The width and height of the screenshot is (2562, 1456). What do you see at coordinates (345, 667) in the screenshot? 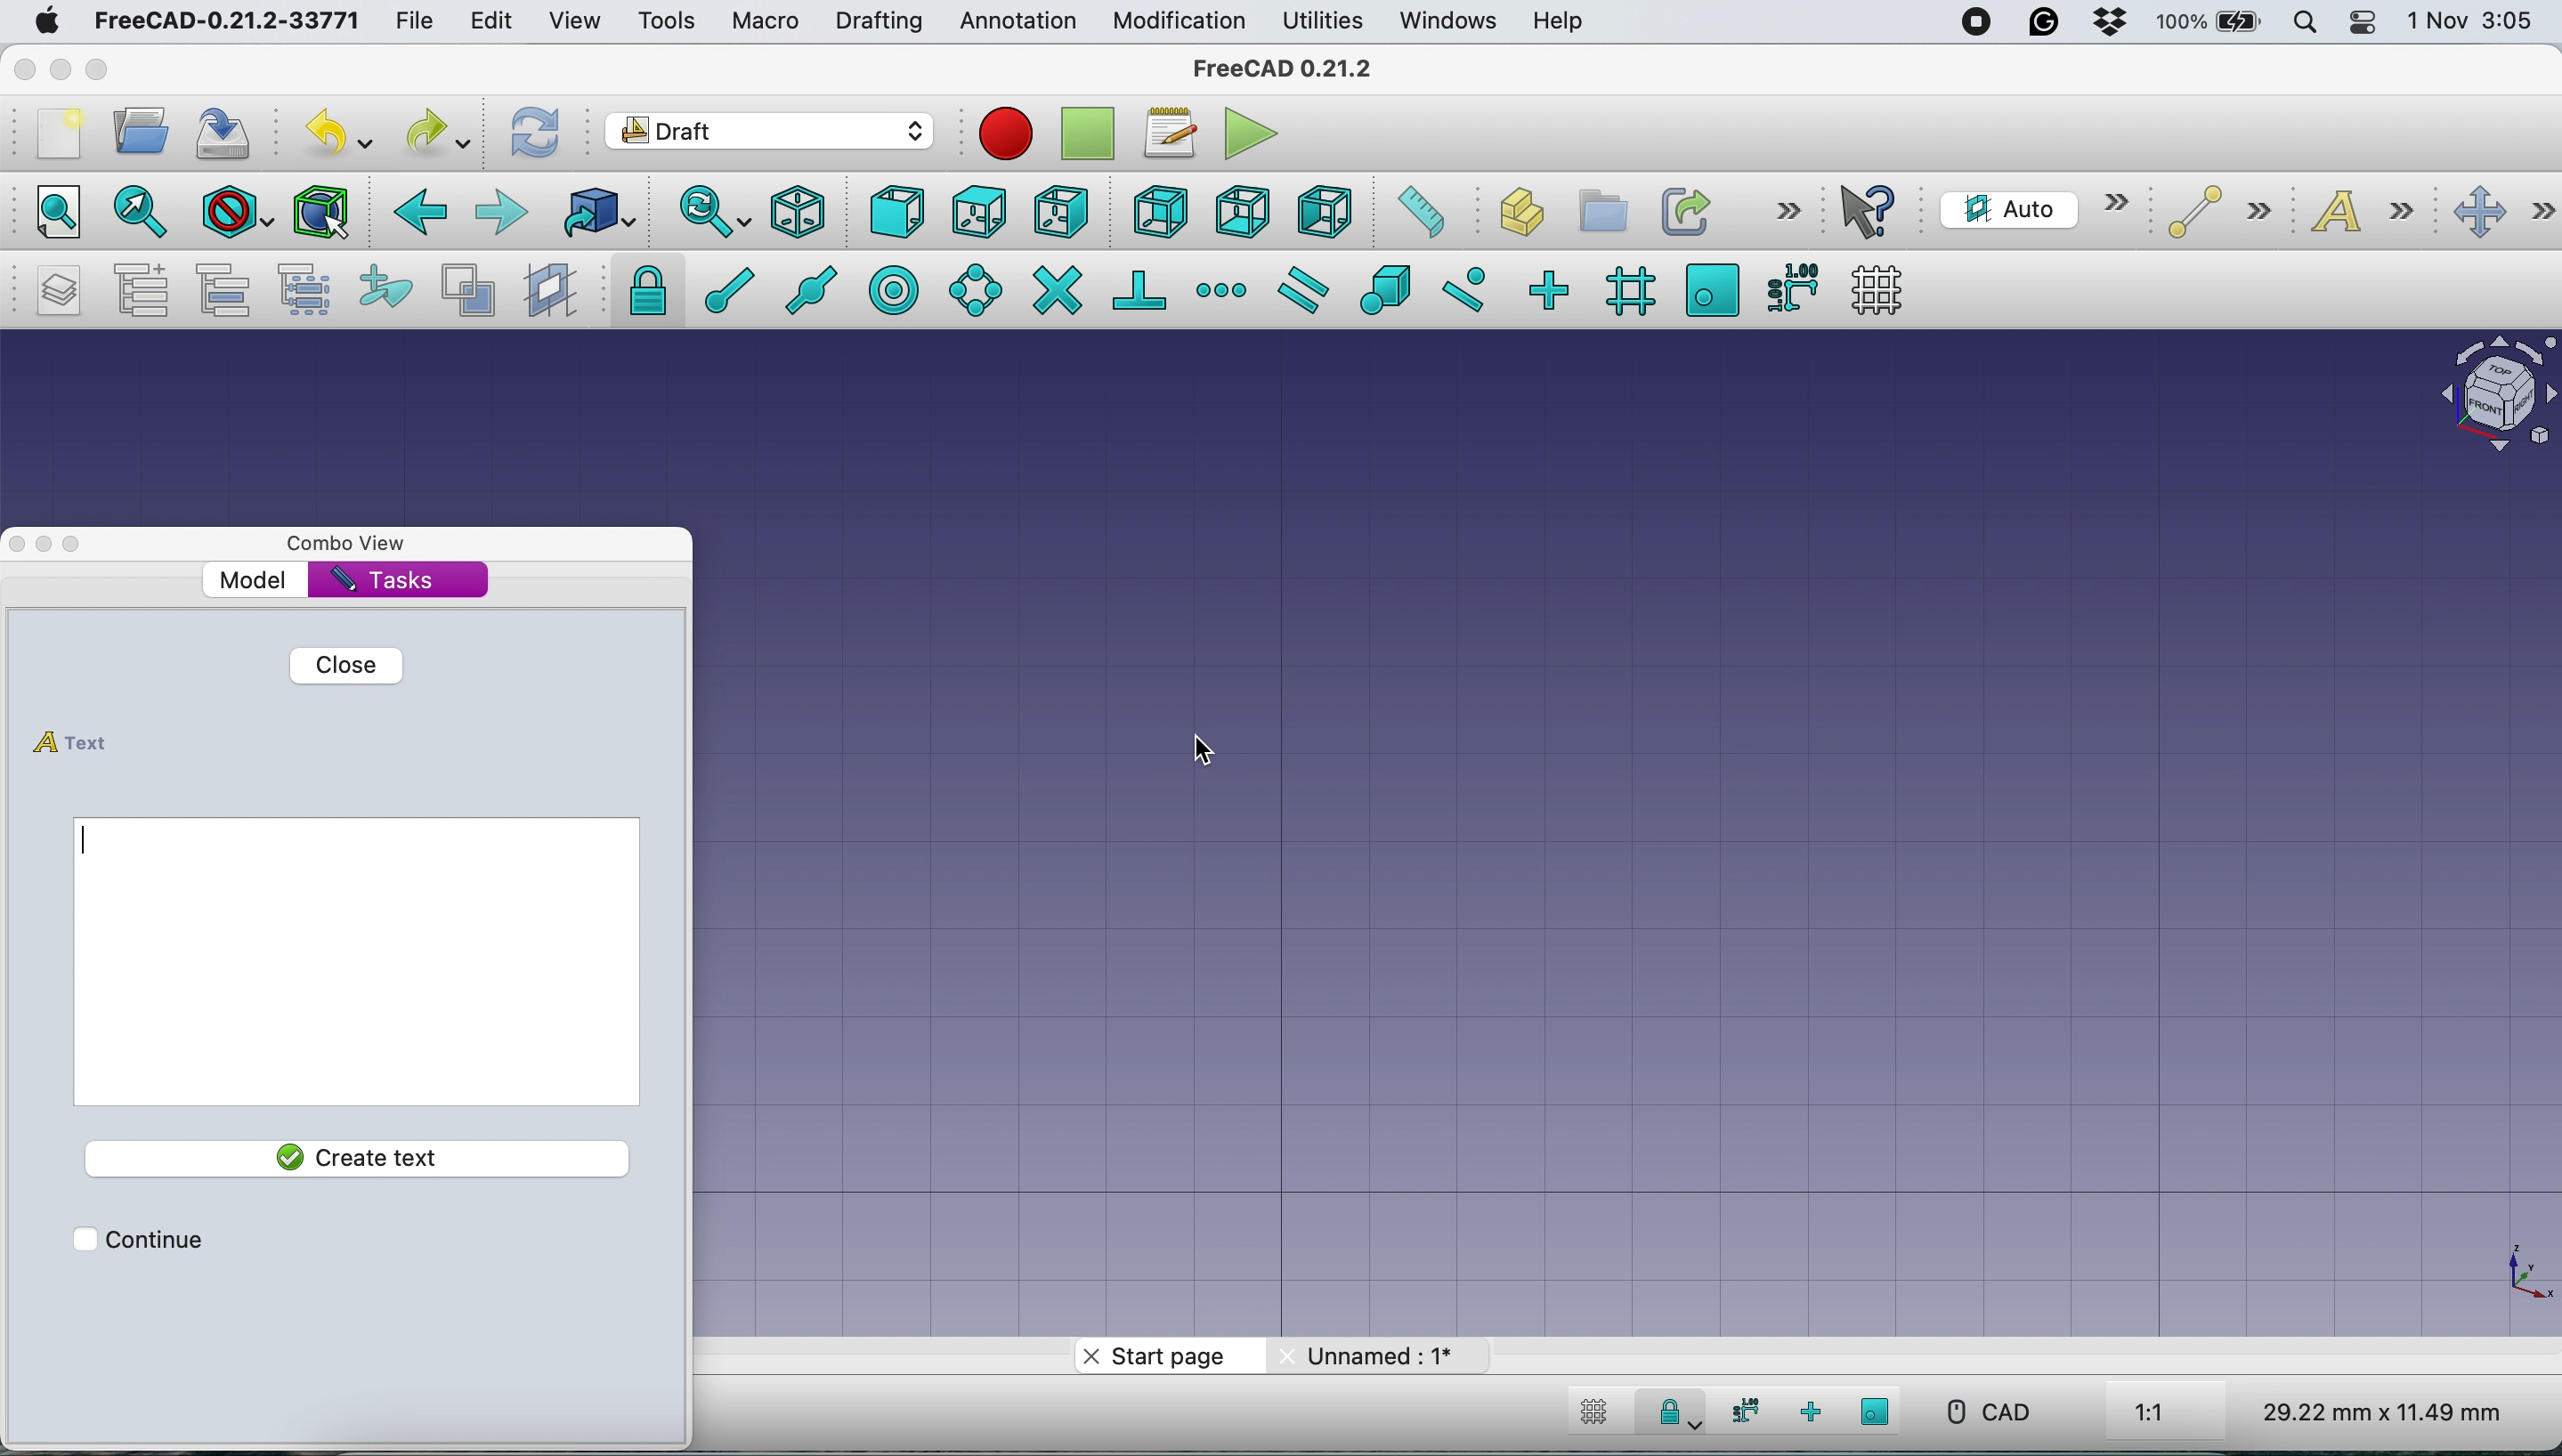
I see `close` at bounding box center [345, 667].